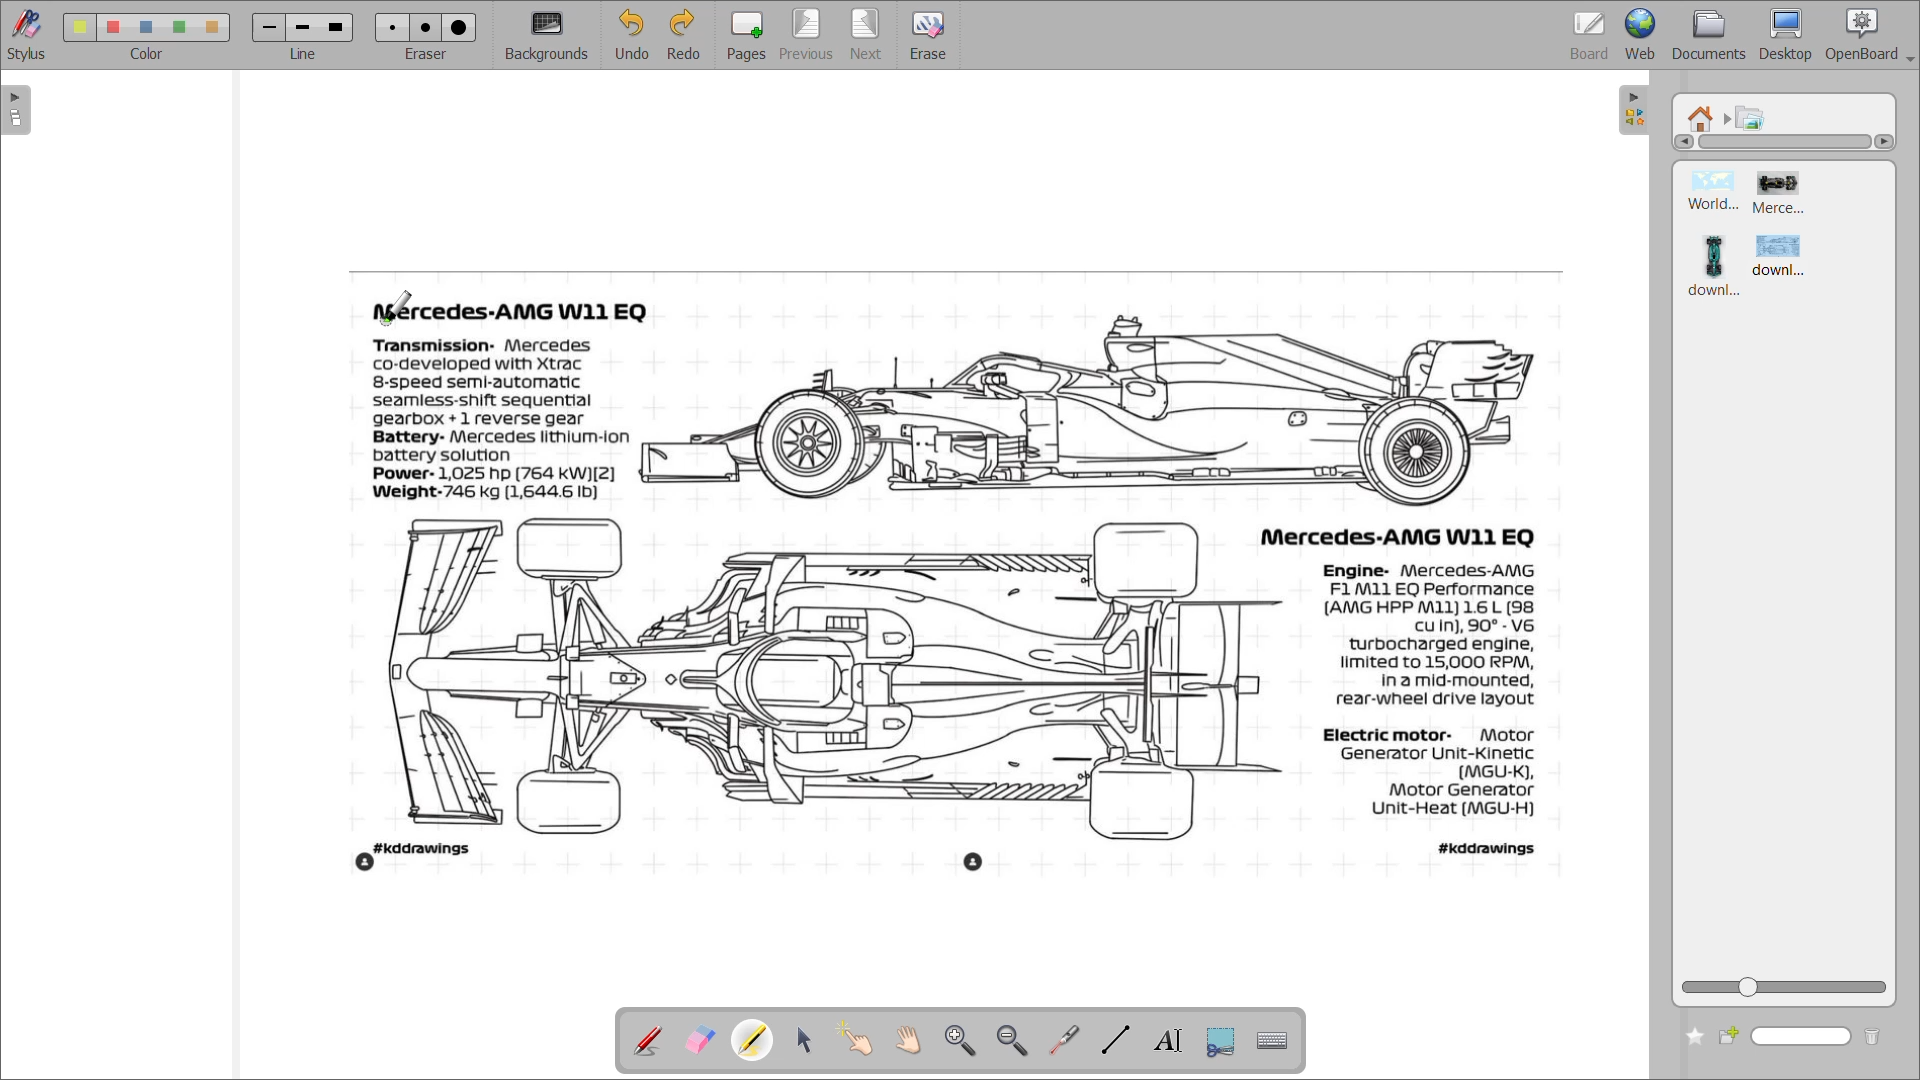 The width and height of the screenshot is (1920, 1080). What do you see at coordinates (651, 1039) in the screenshot?
I see `annotate document` at bounding box center [651, 1039].